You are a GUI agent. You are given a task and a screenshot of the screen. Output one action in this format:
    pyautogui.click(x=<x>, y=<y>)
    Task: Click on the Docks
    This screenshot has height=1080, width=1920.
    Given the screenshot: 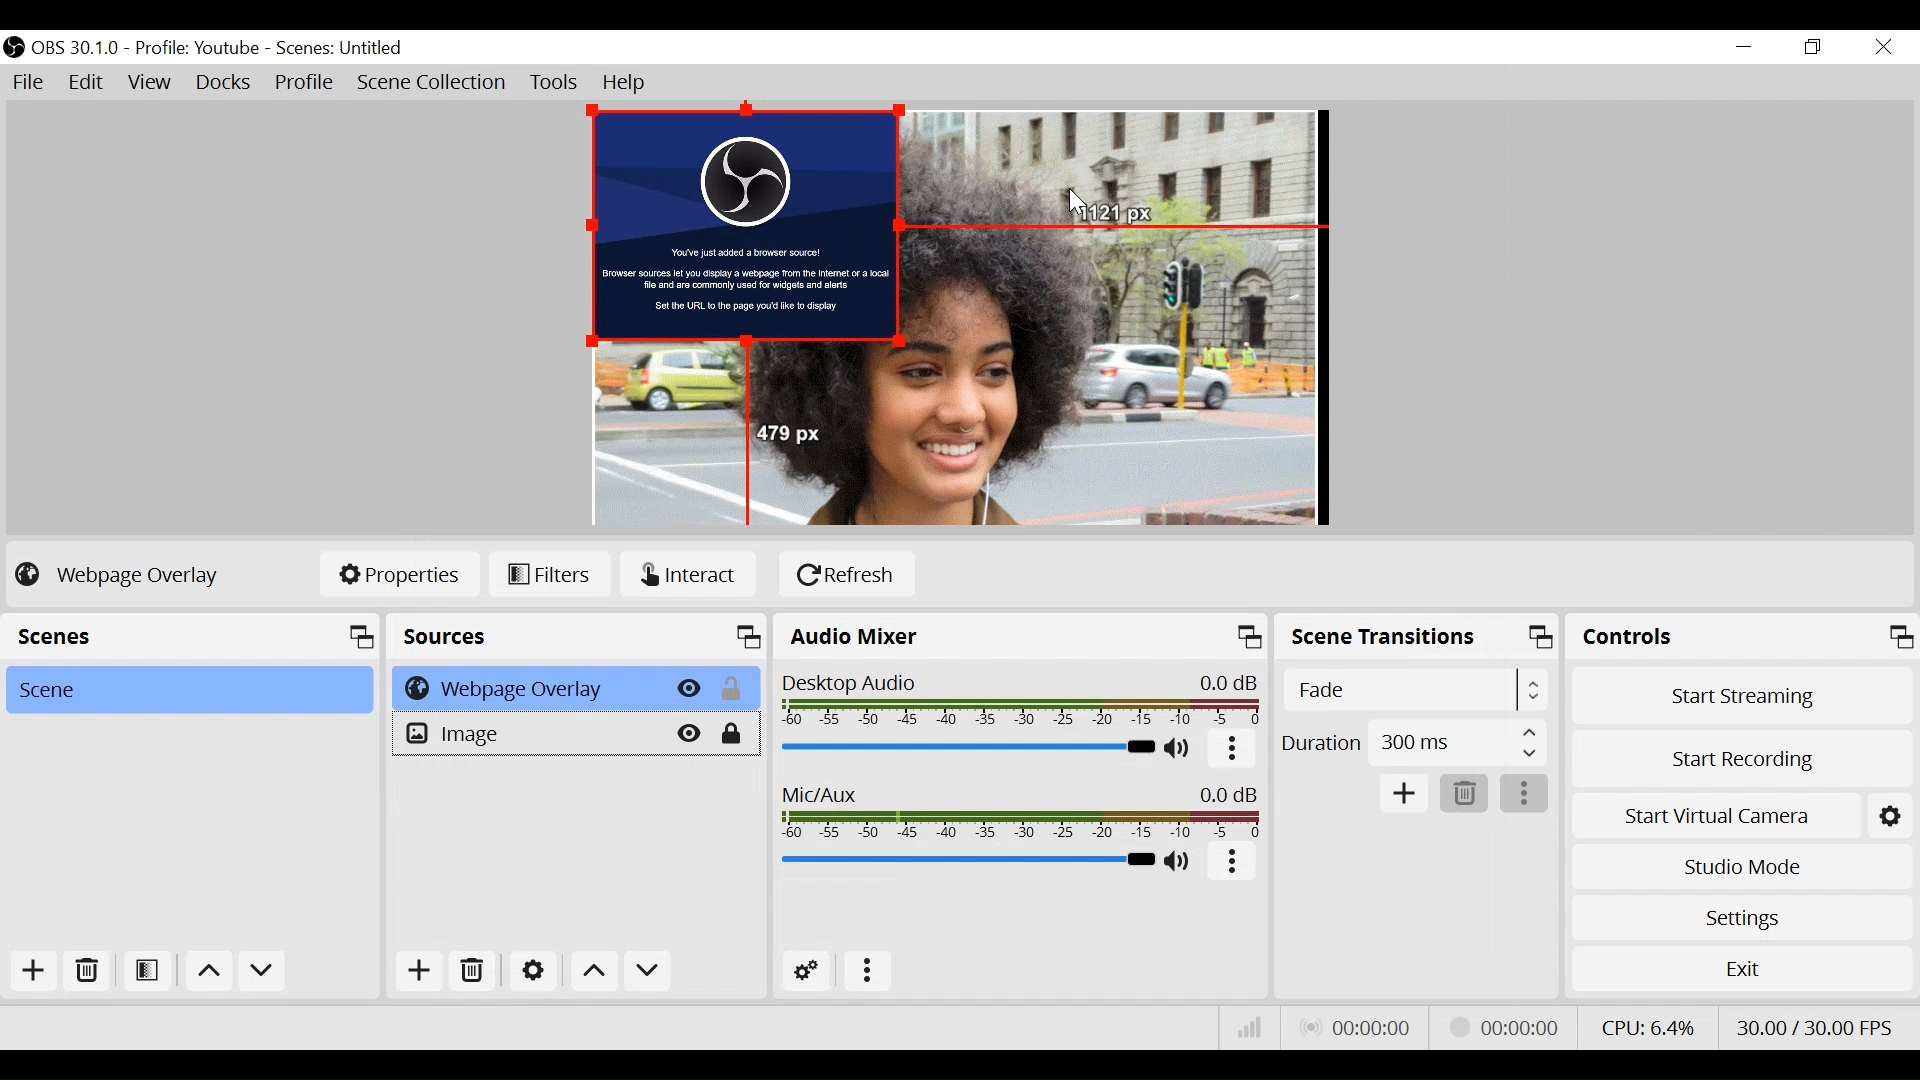 What is the action you would take?
    pyautogui.click(x=223, y=84)
    